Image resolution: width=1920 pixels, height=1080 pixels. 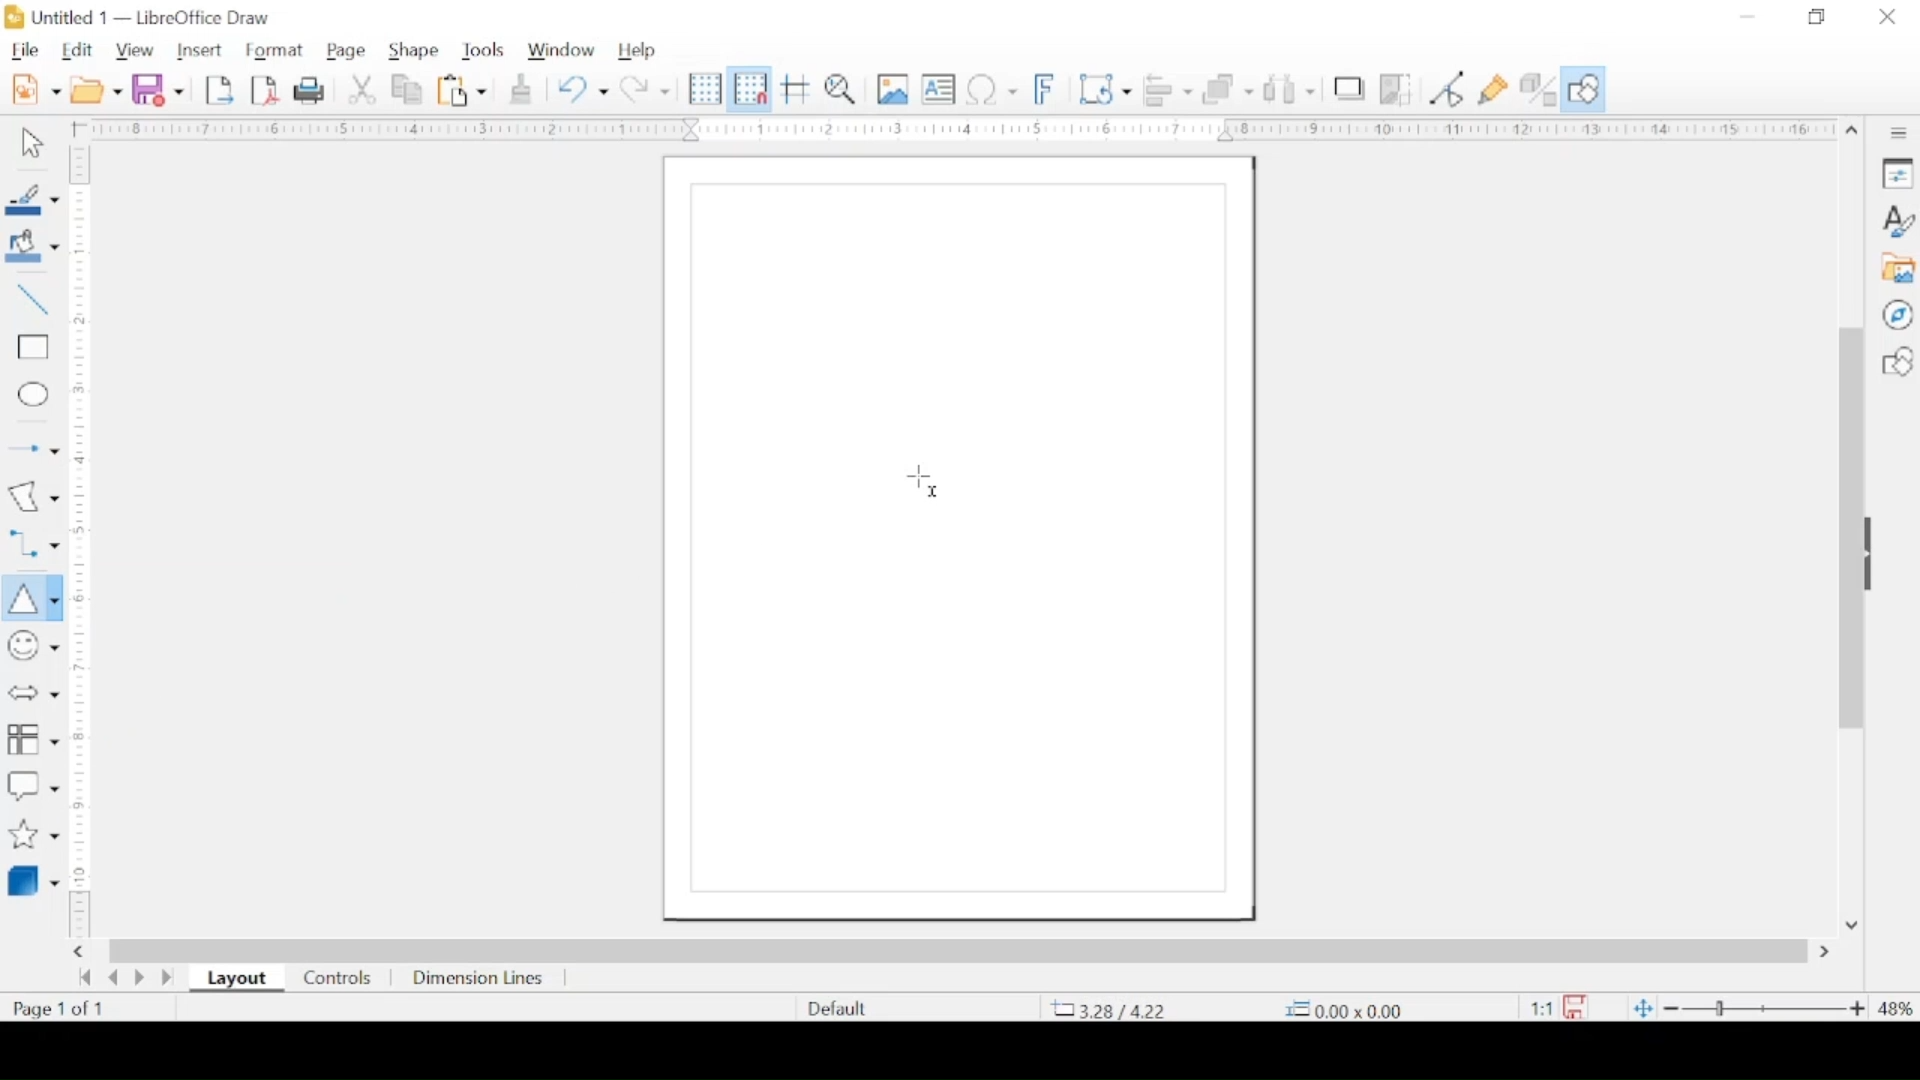 I want to click on coordinate, so click(x=1110, y=1009).